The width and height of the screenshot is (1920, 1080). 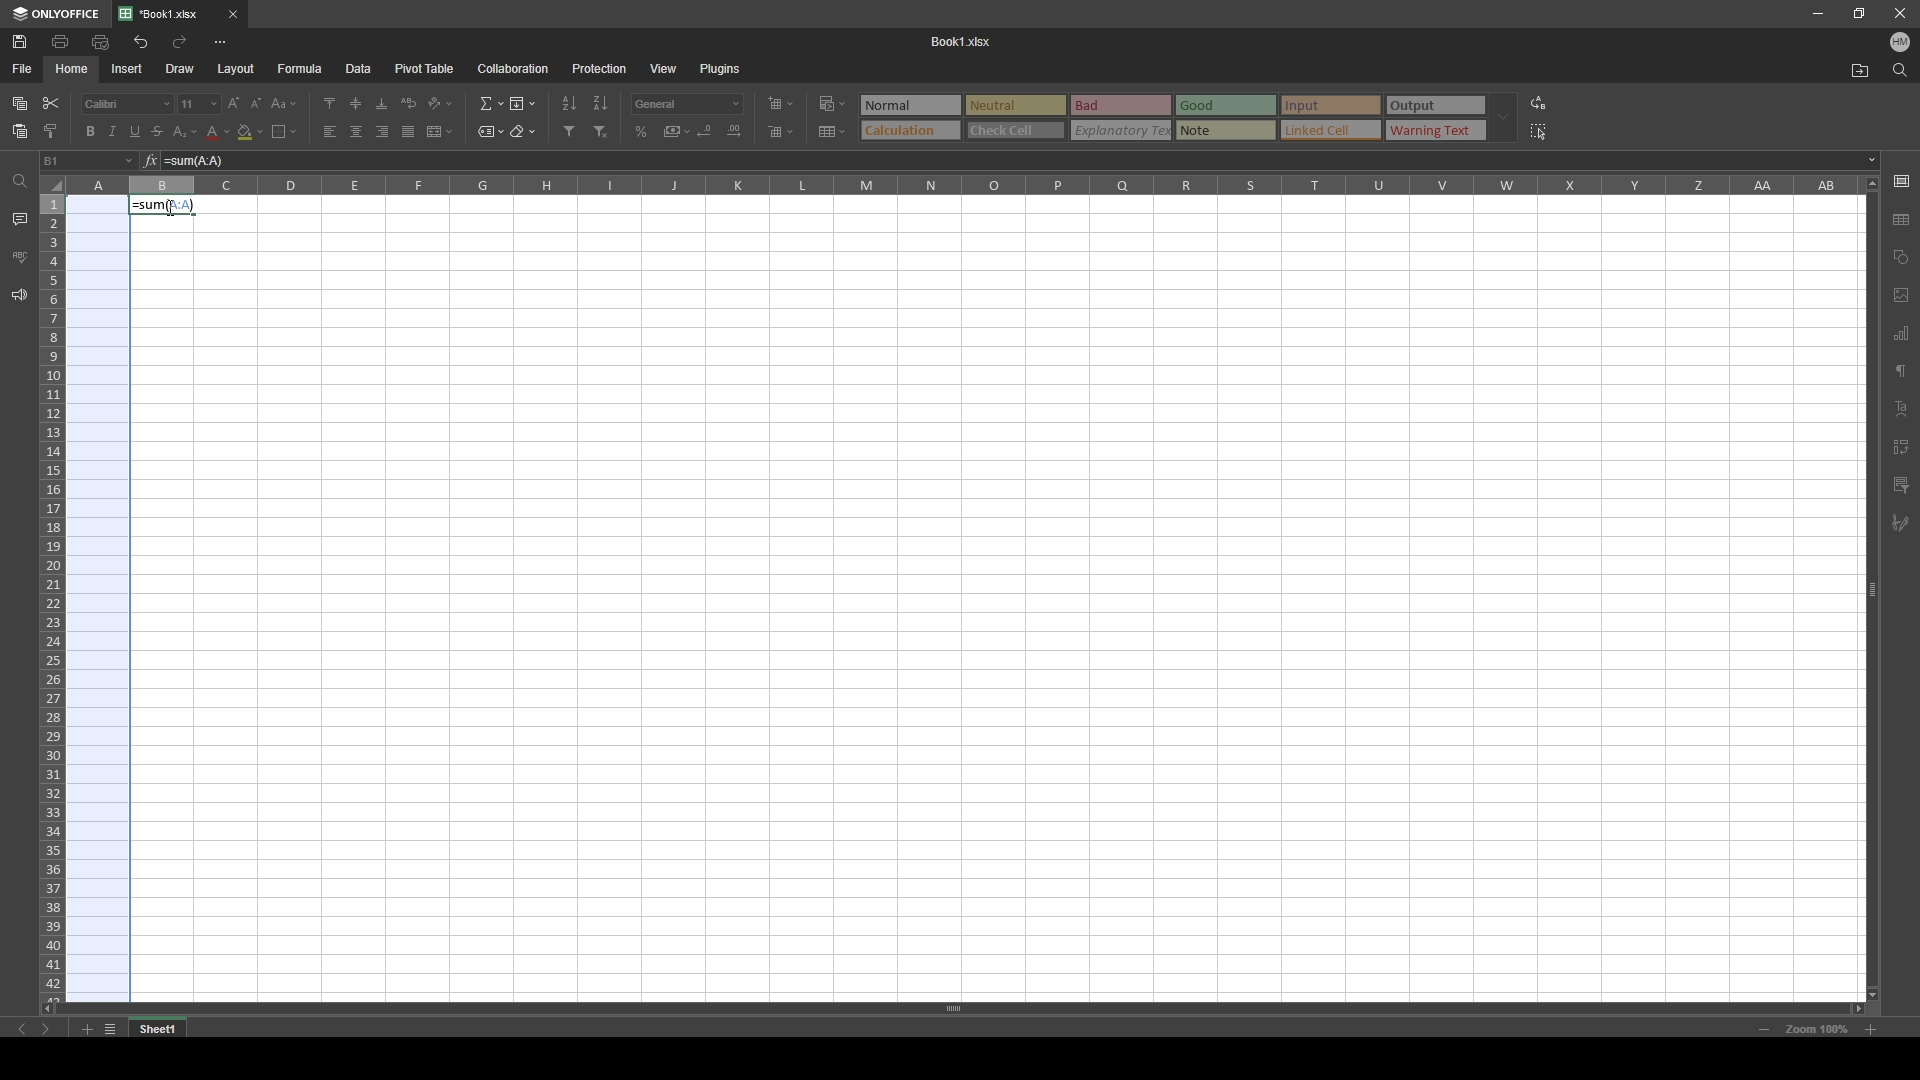 I want to click on change case, so click(x=285, y=103).